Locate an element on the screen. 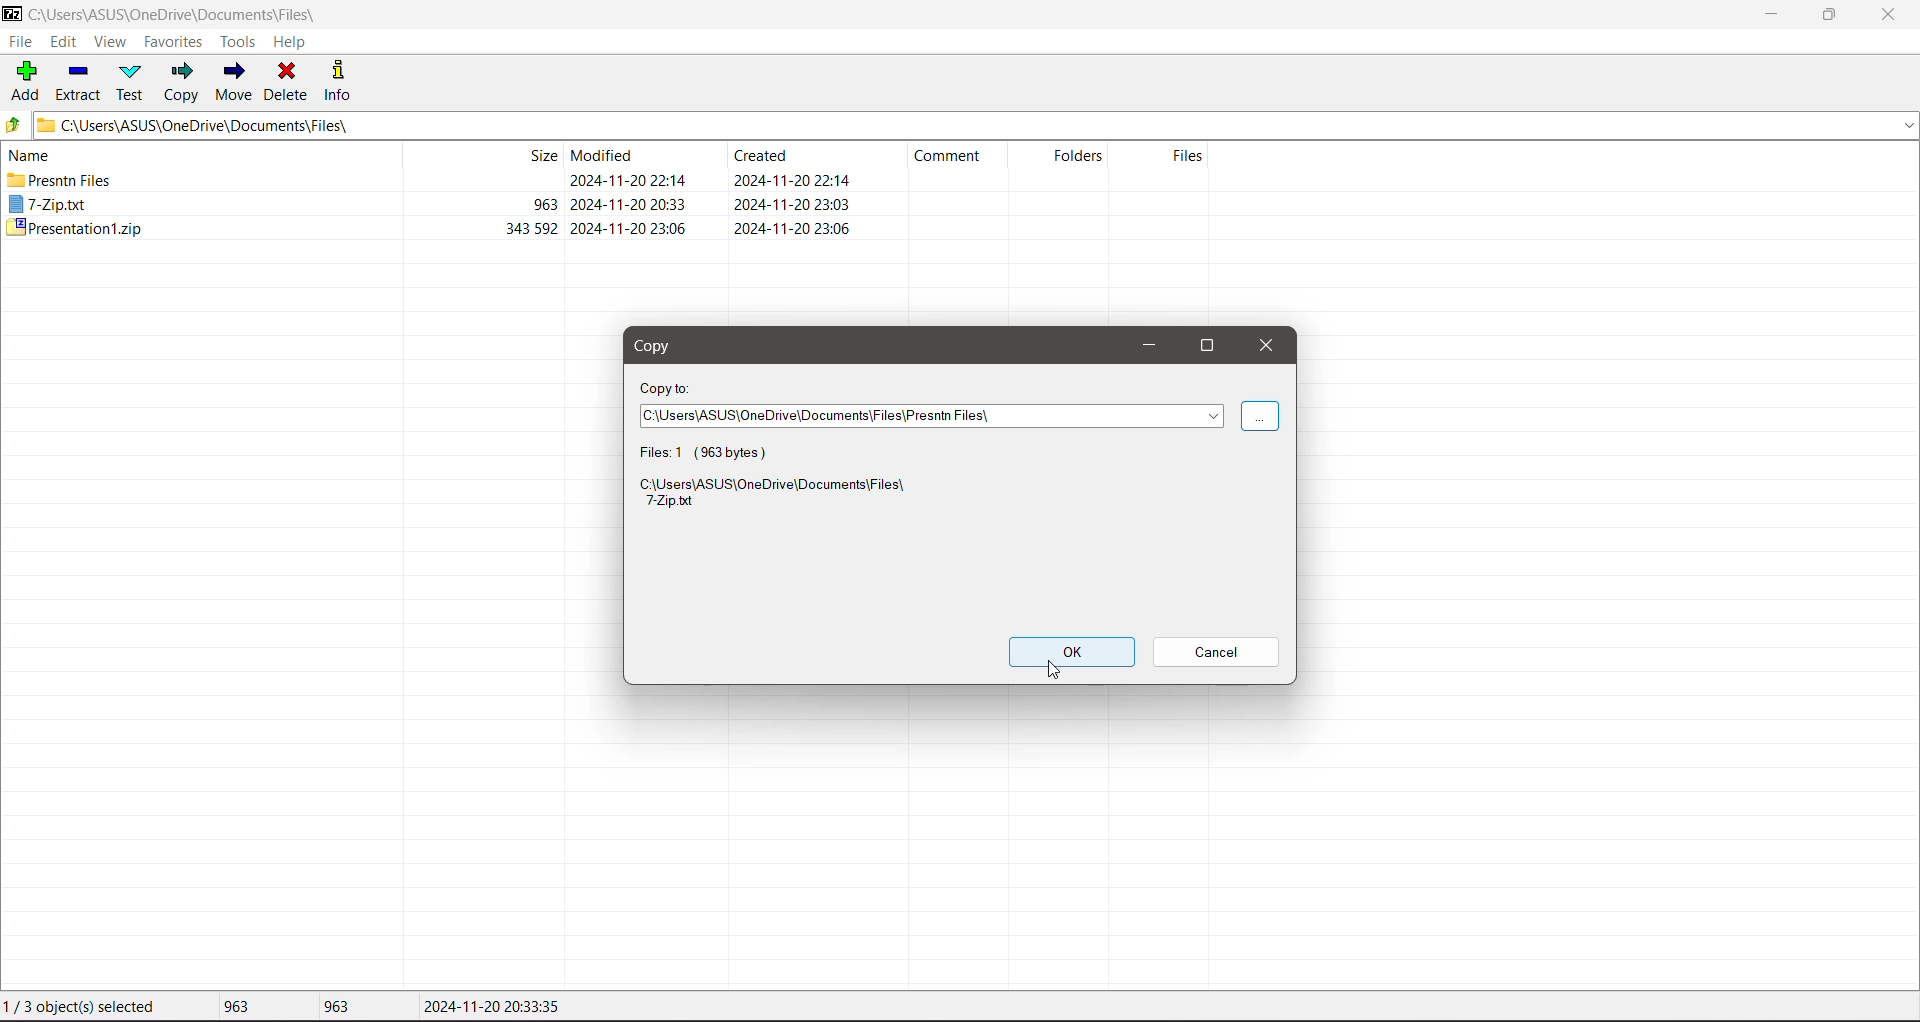 The width and height of the screenshot is (1920, 1022). Info is located at coordinates (339, 79).